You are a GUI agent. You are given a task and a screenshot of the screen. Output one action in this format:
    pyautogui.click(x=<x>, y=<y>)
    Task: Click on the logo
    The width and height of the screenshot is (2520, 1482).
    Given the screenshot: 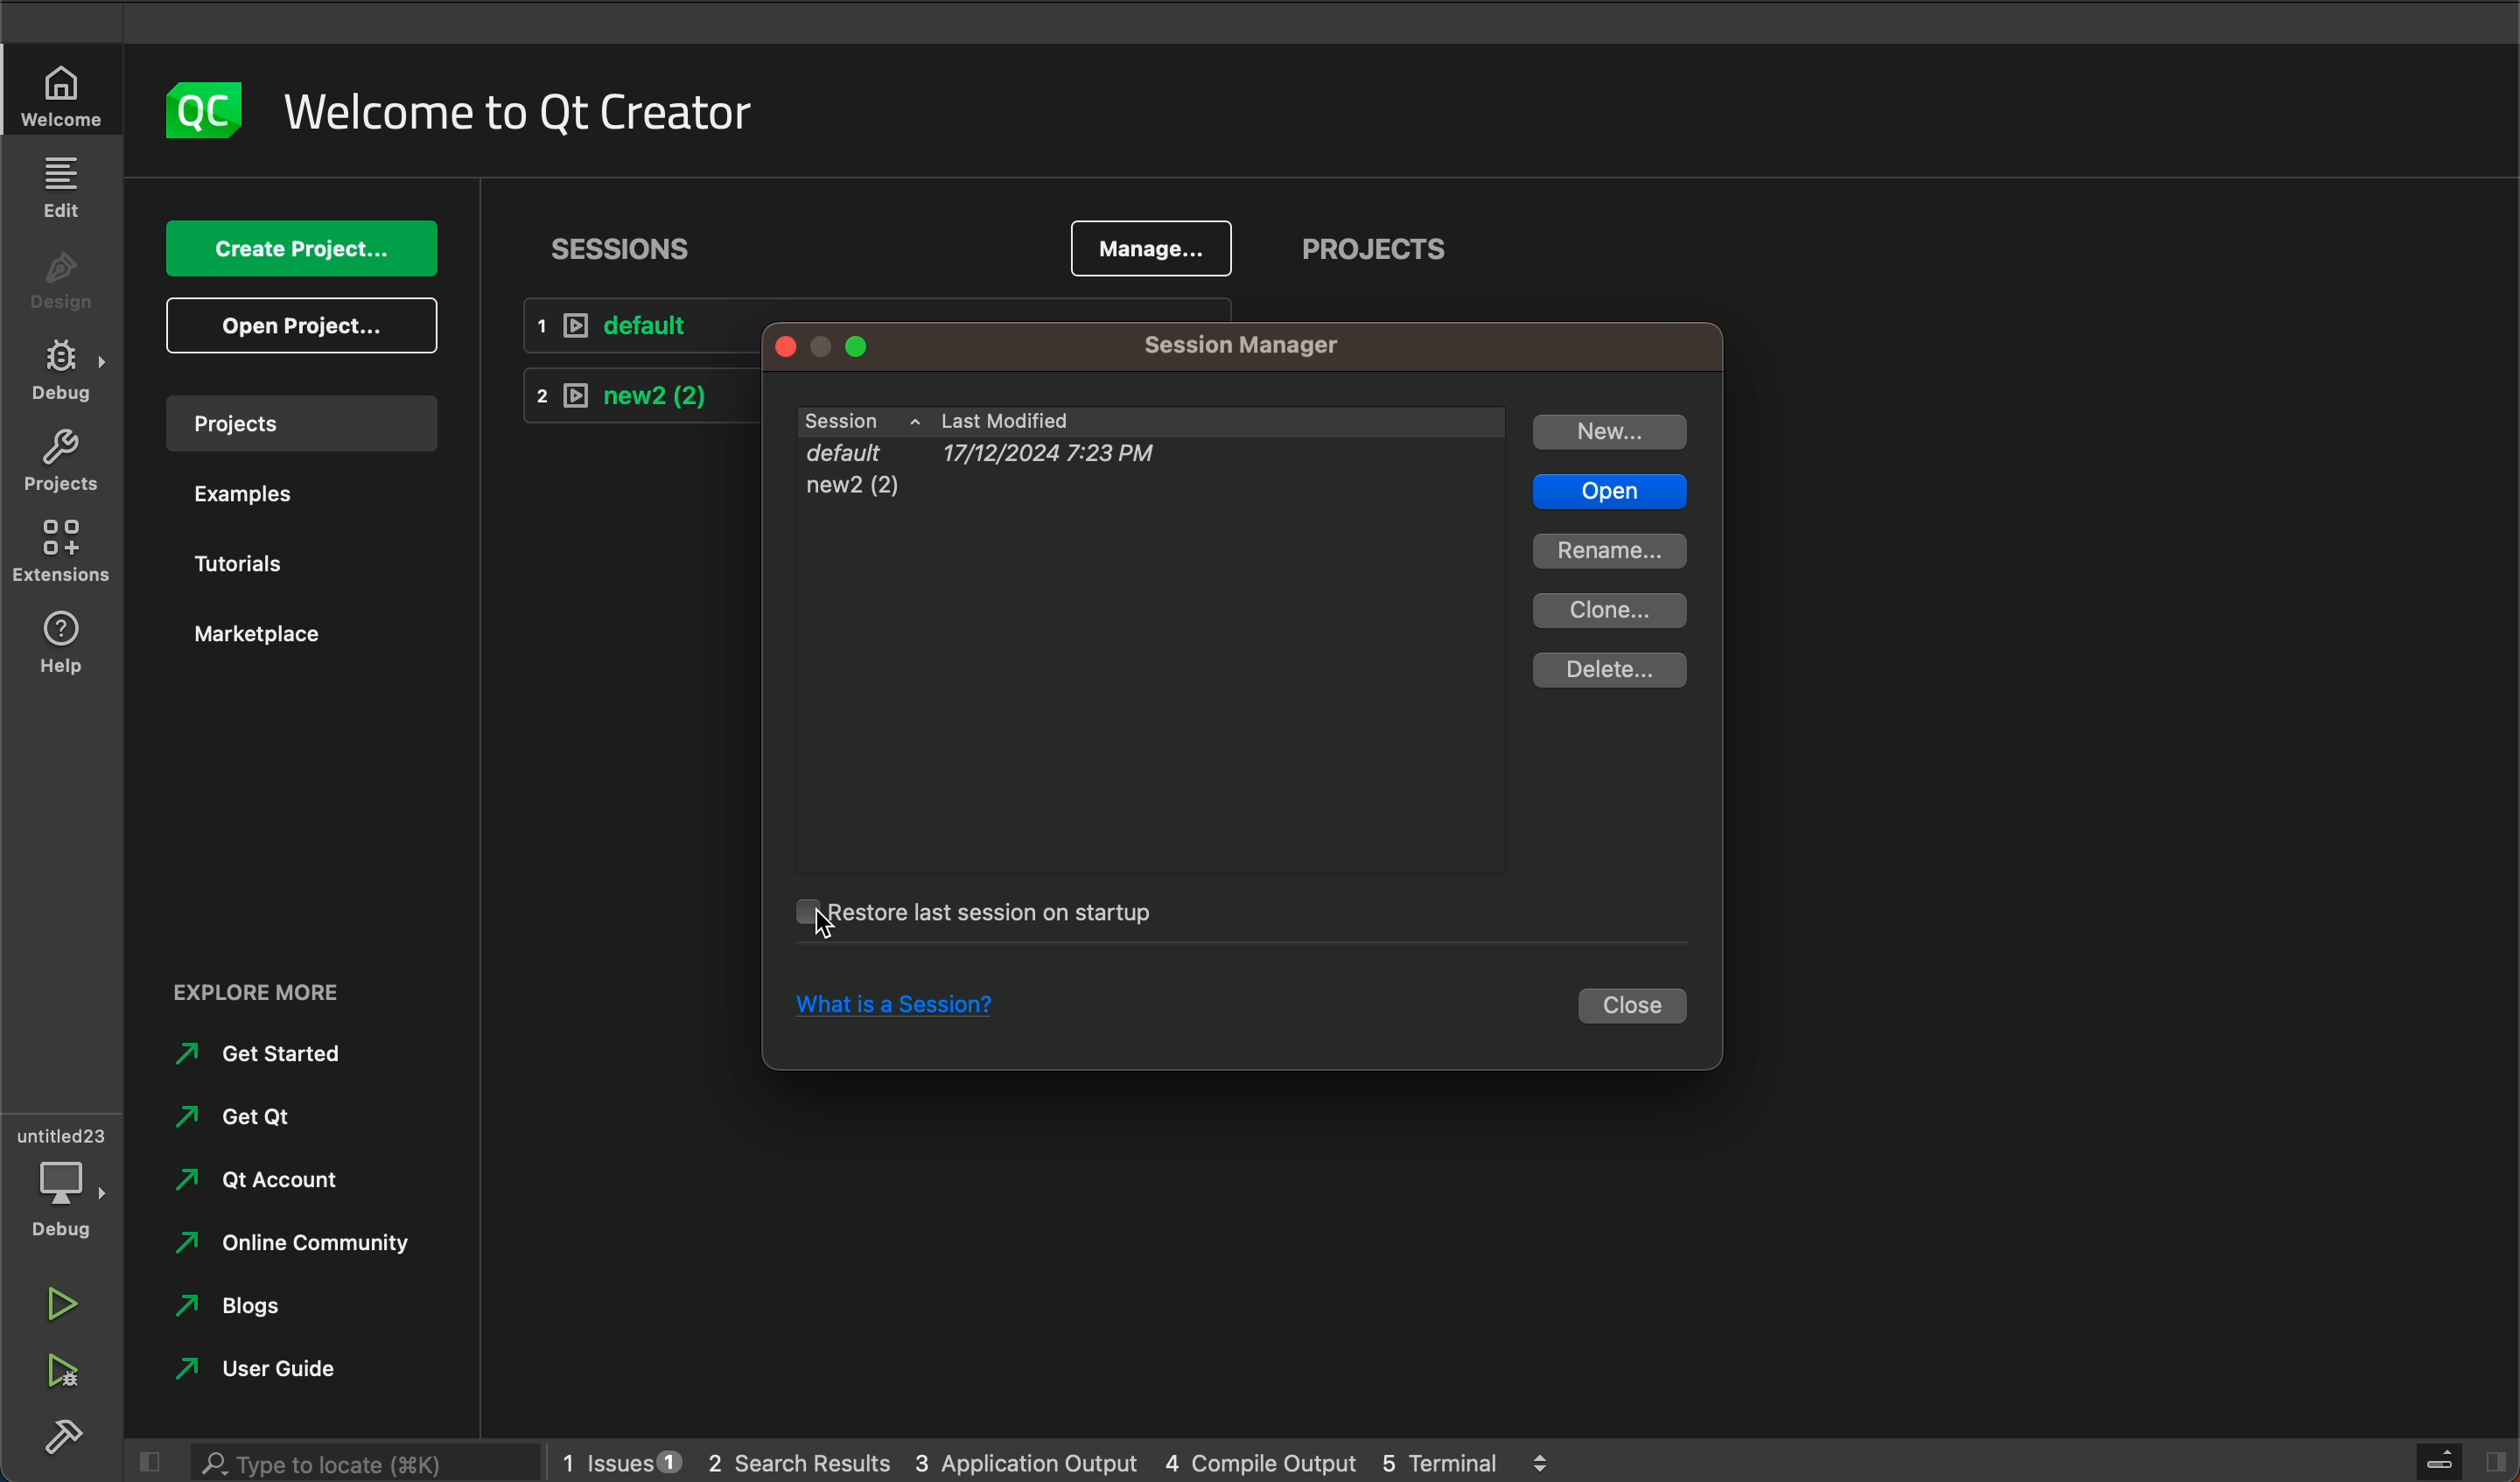 What is the action you would take?
    pyautogui.click(x=199, y=109)
    